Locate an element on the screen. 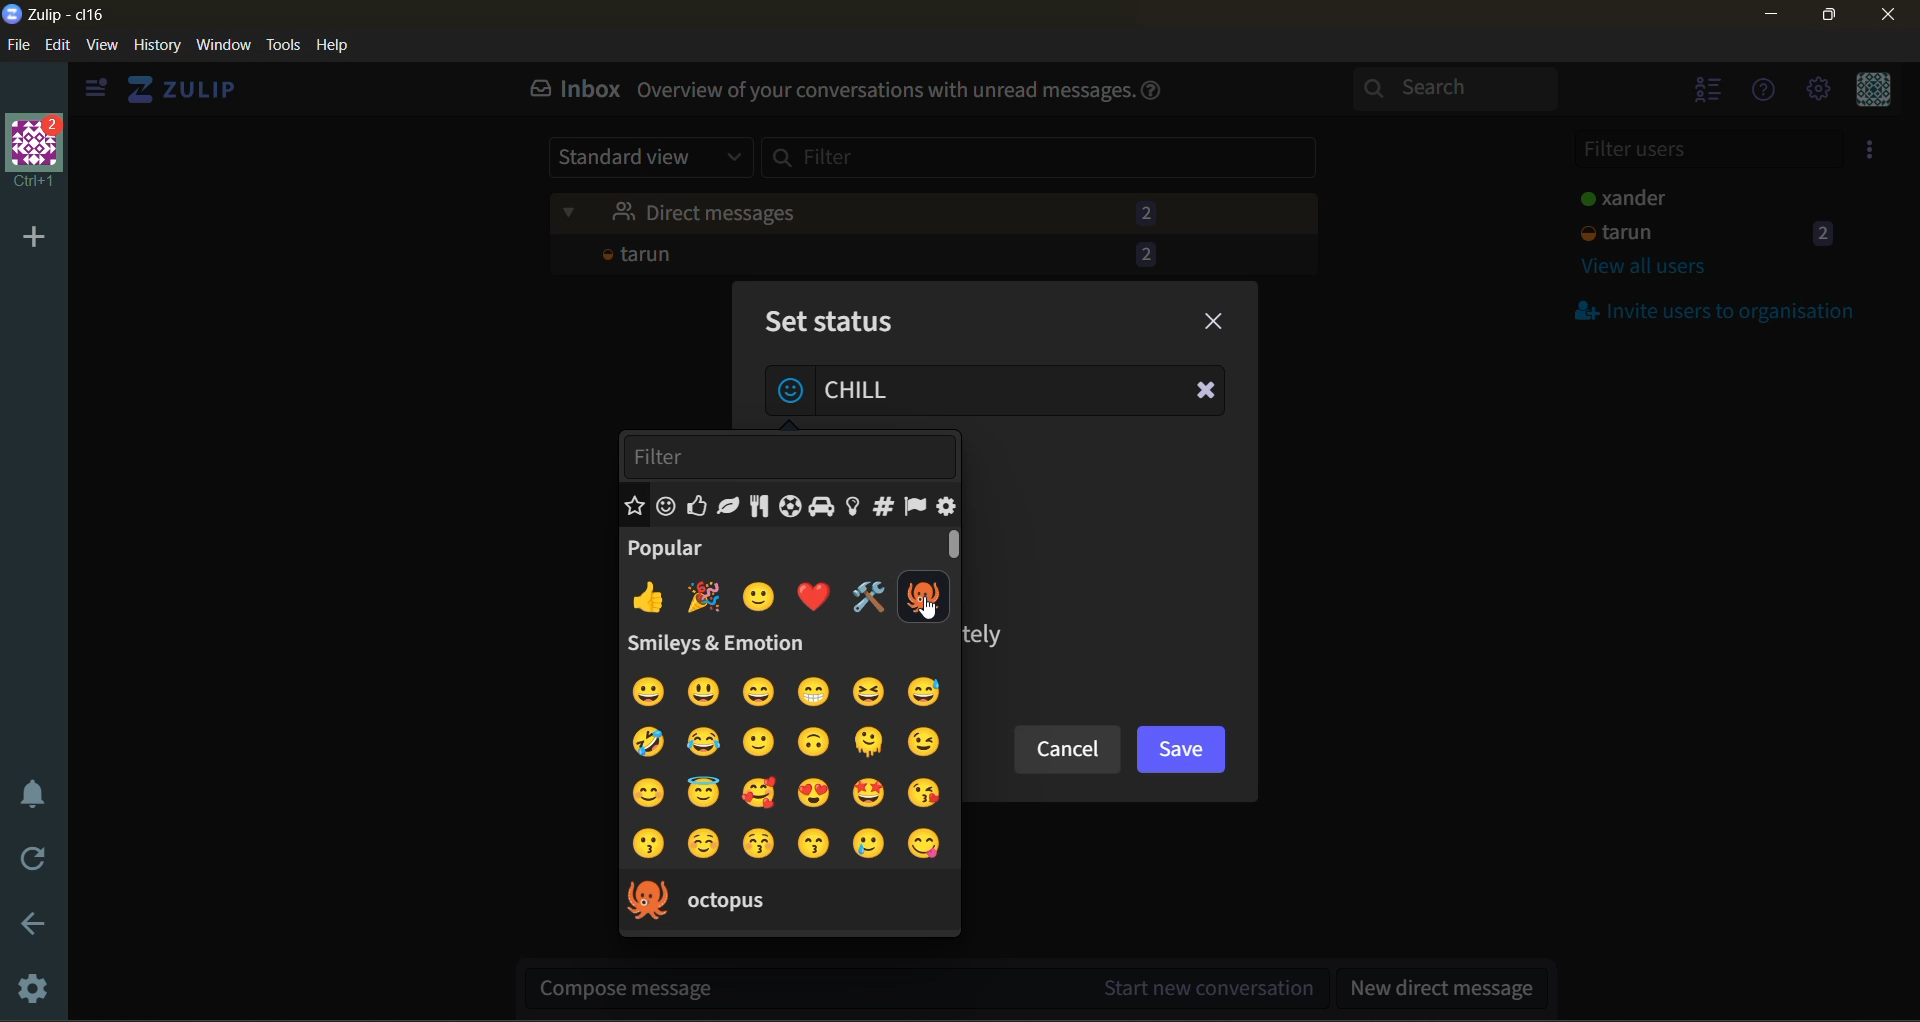  close is located at coordinates (1891, 18).